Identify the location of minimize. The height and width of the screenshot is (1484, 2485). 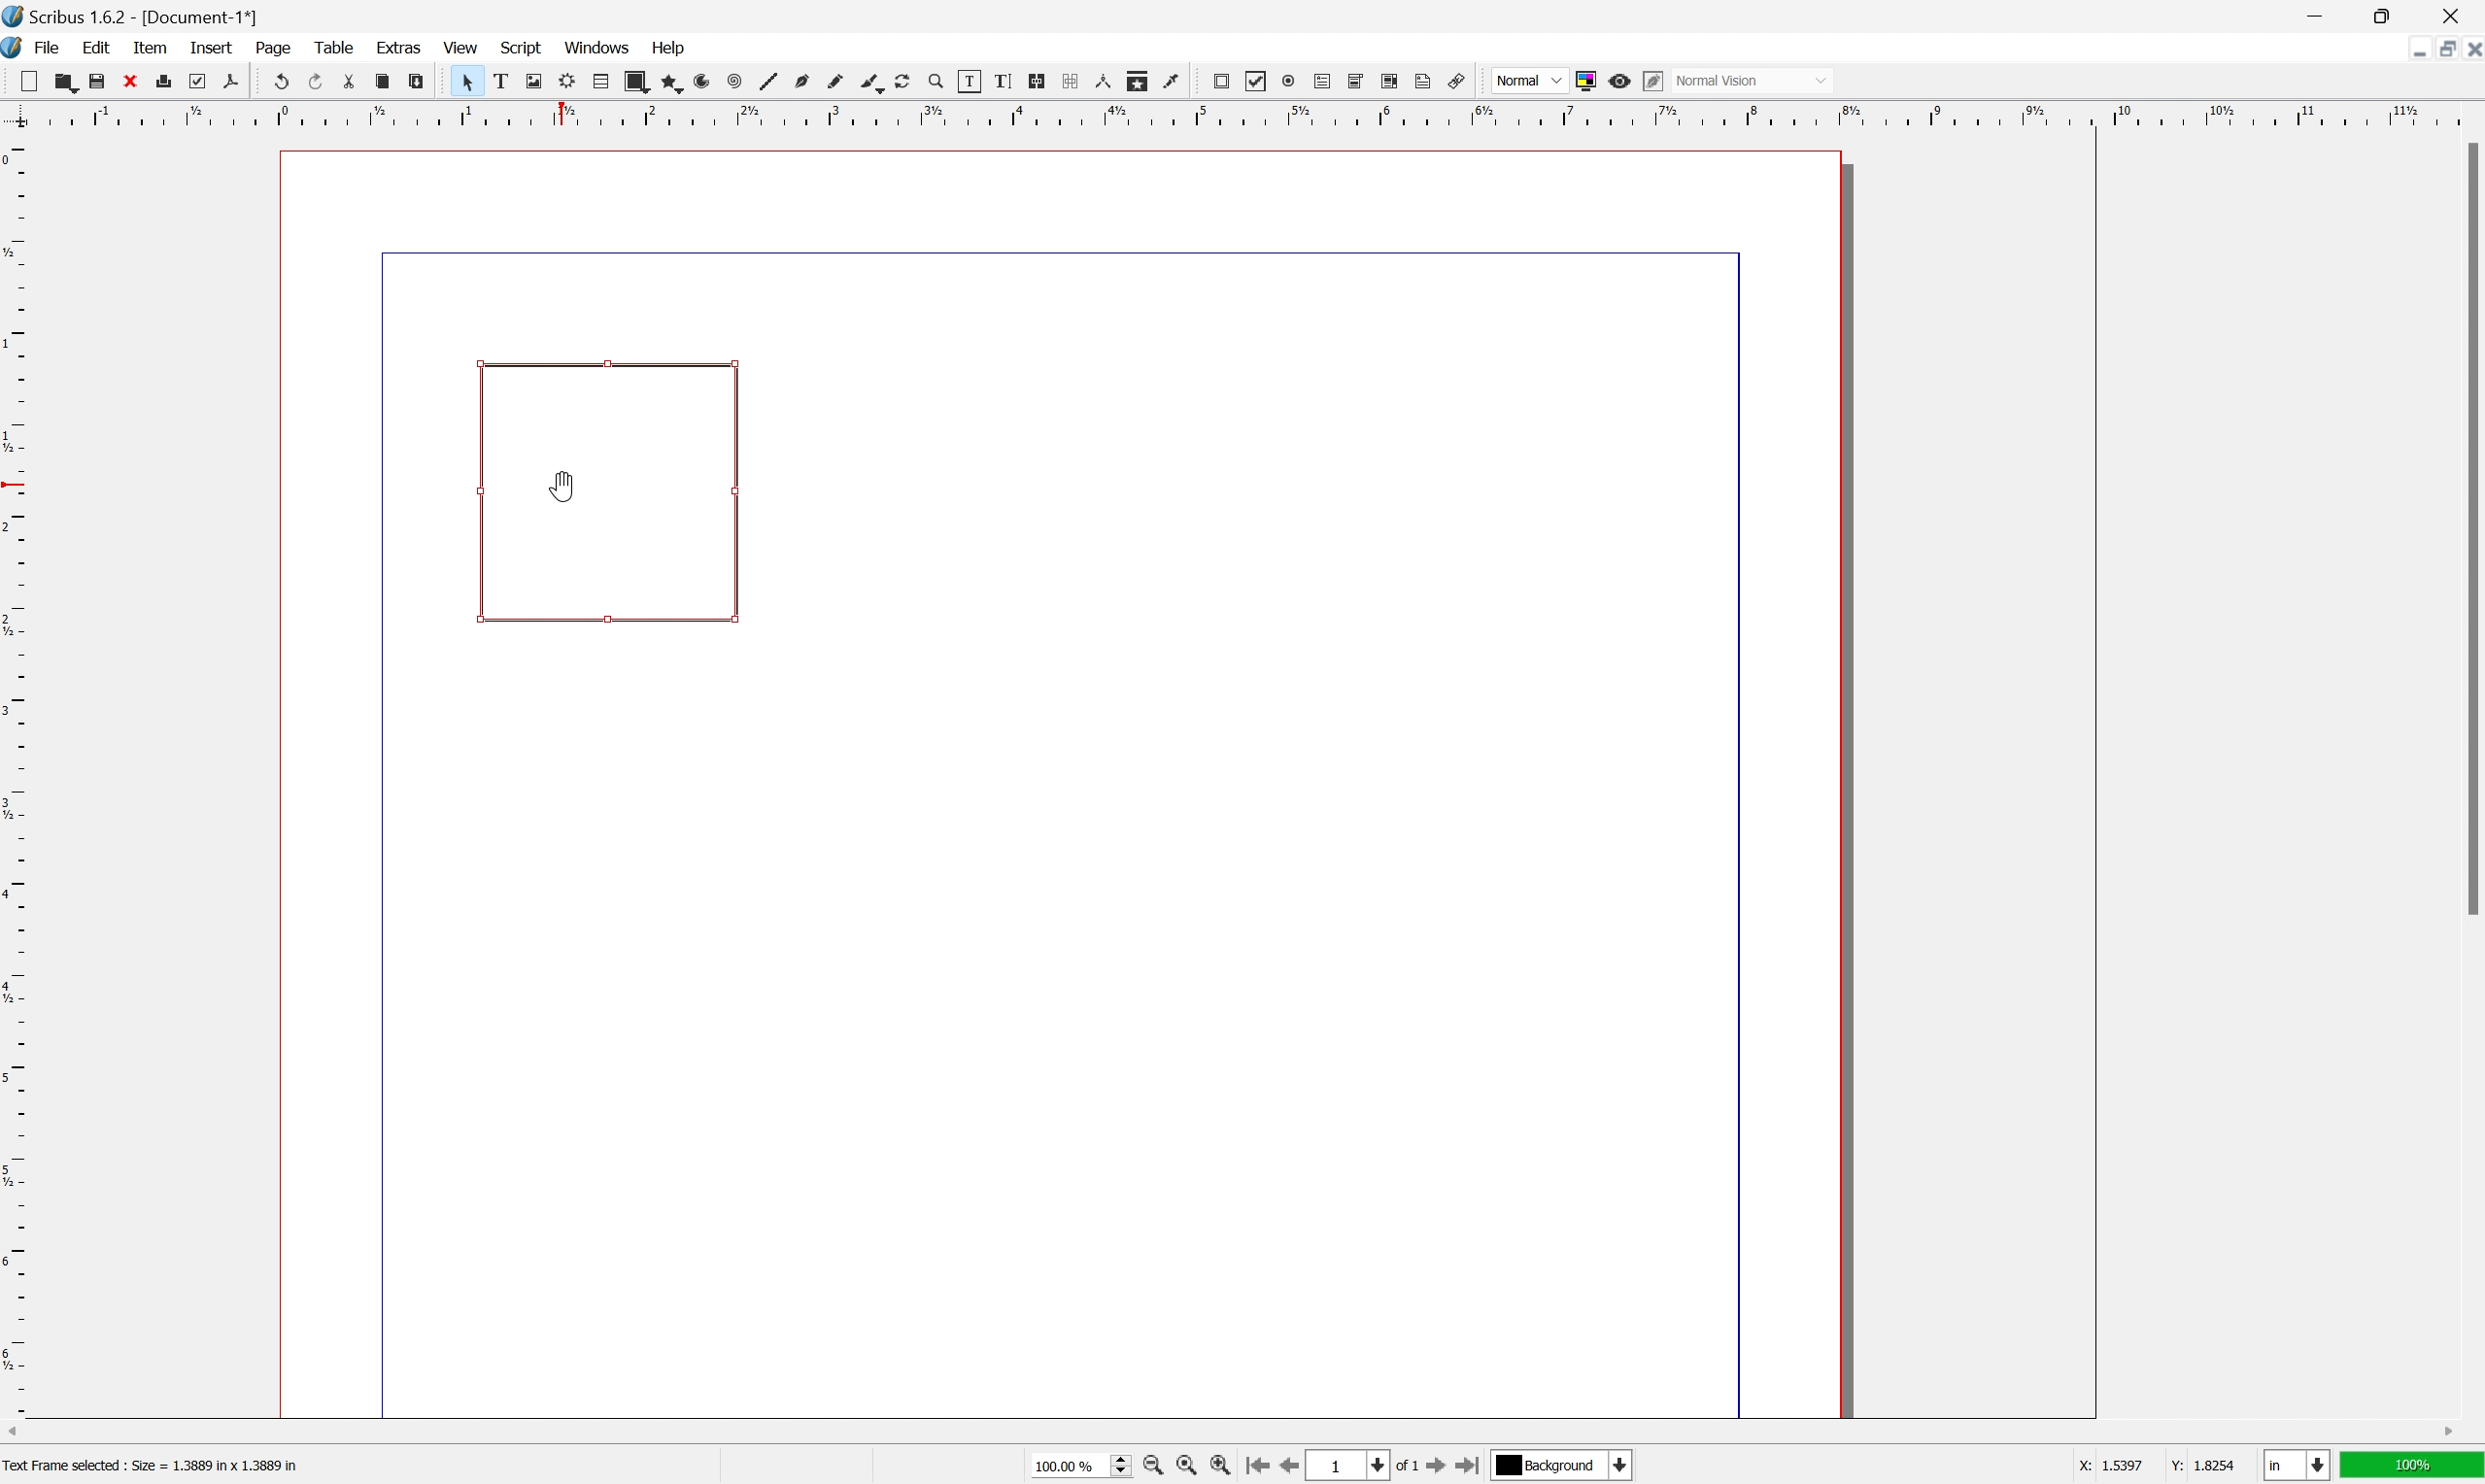
(2409, 49).